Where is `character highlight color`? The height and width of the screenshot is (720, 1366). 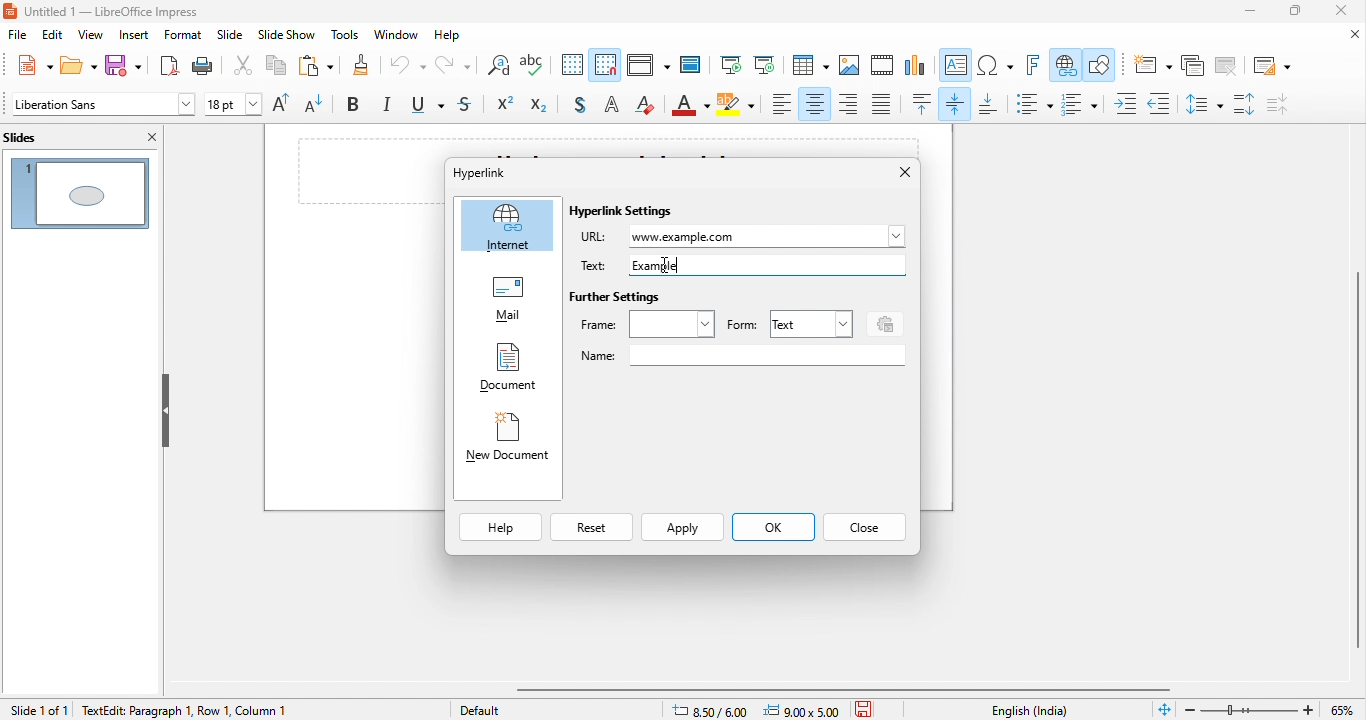
character highlight color is located at coordinates (738, 107).